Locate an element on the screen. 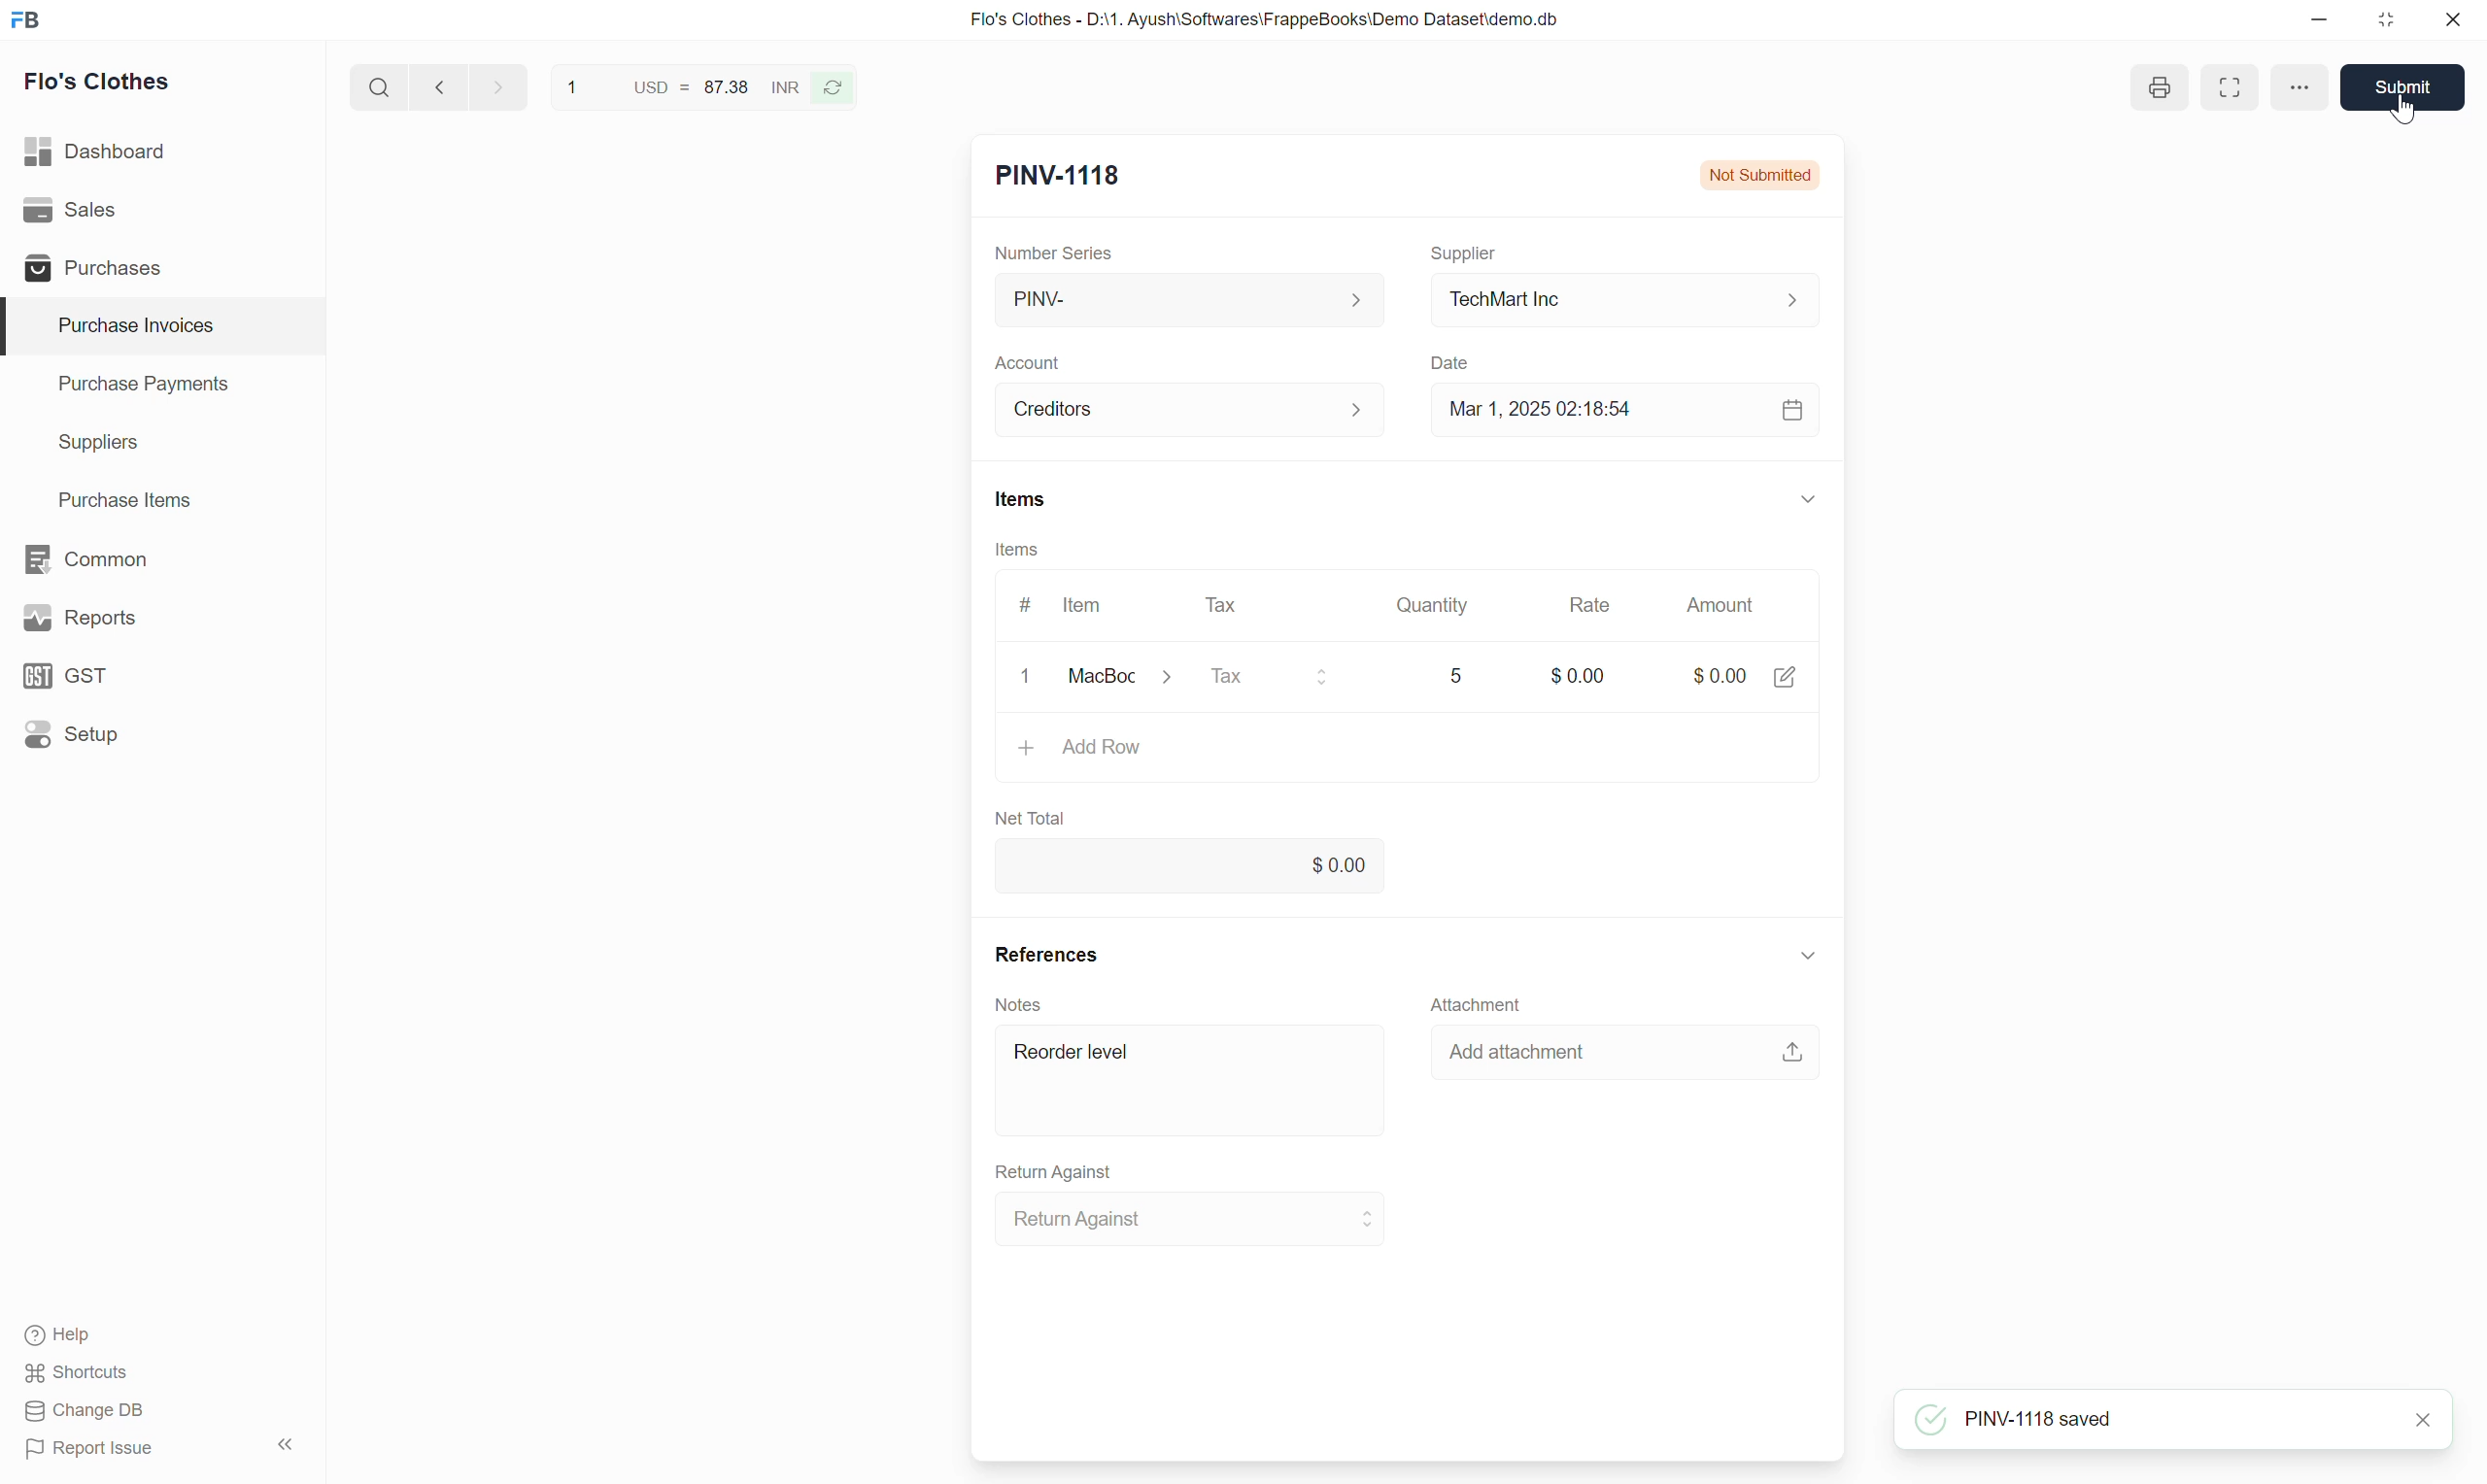  Reverse is located at coordinates (833, 88).